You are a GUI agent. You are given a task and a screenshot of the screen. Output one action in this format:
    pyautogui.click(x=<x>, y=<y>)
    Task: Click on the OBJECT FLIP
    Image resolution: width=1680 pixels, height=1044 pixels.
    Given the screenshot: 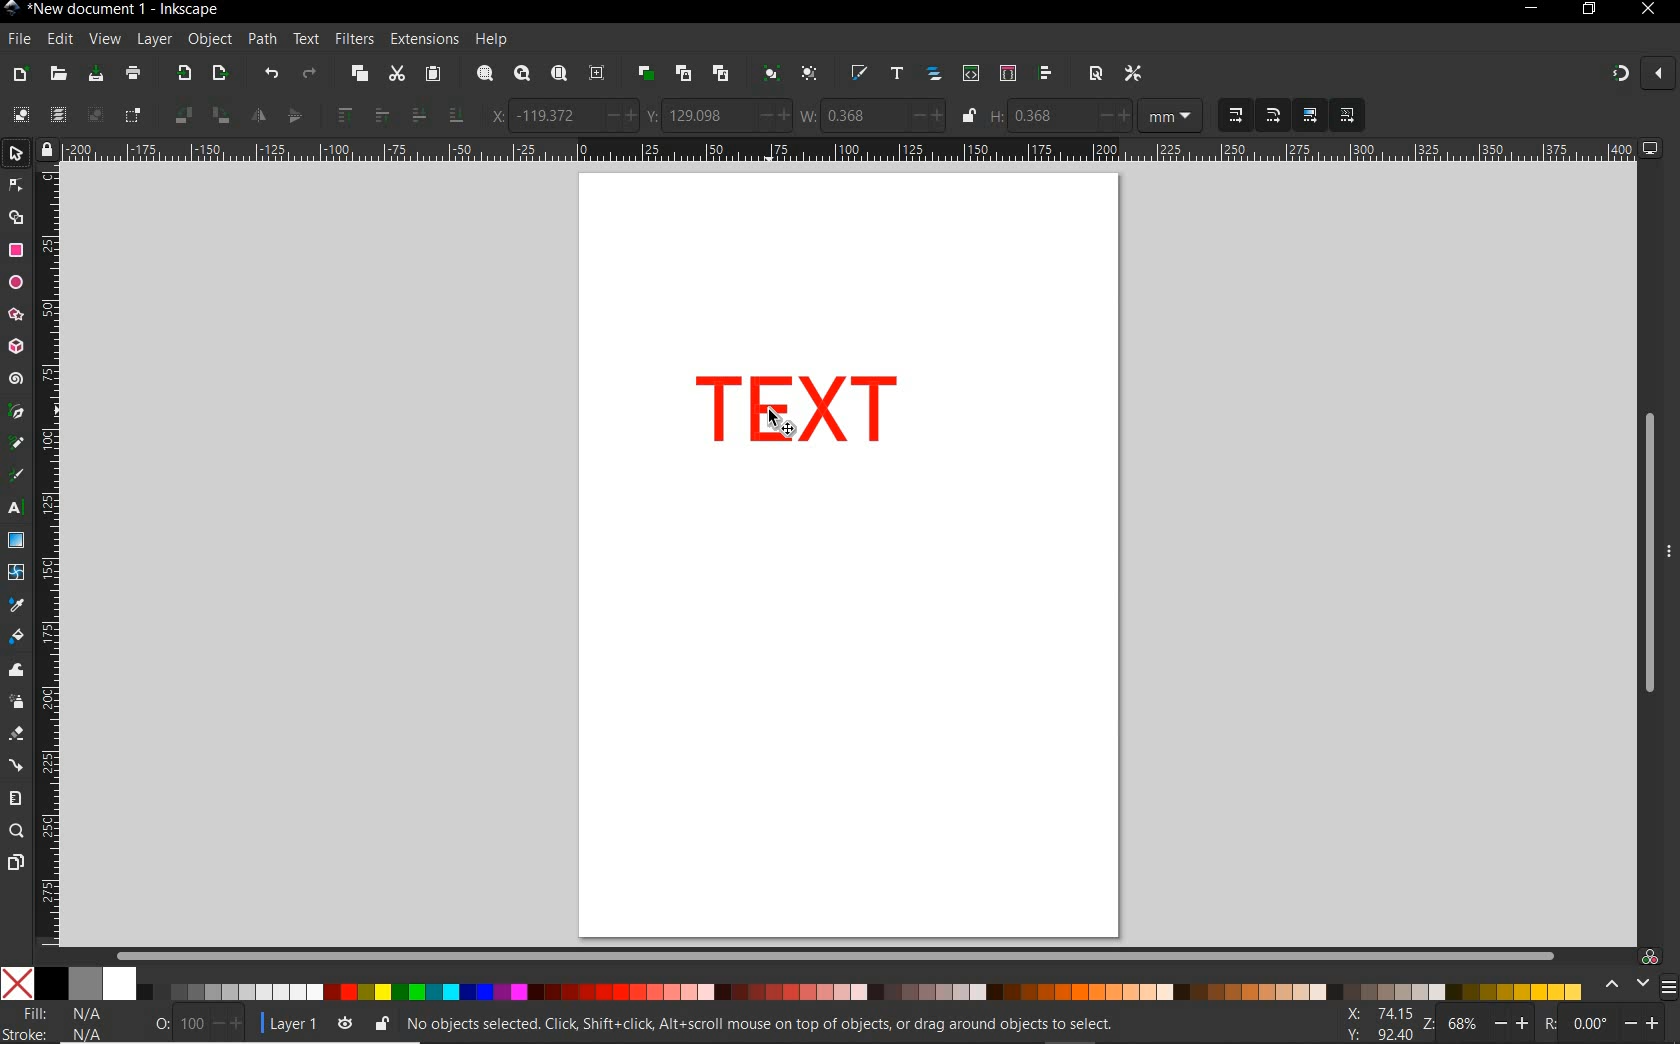 What is the action you would take?
    pyautogui.click(x=277, y=113)
    